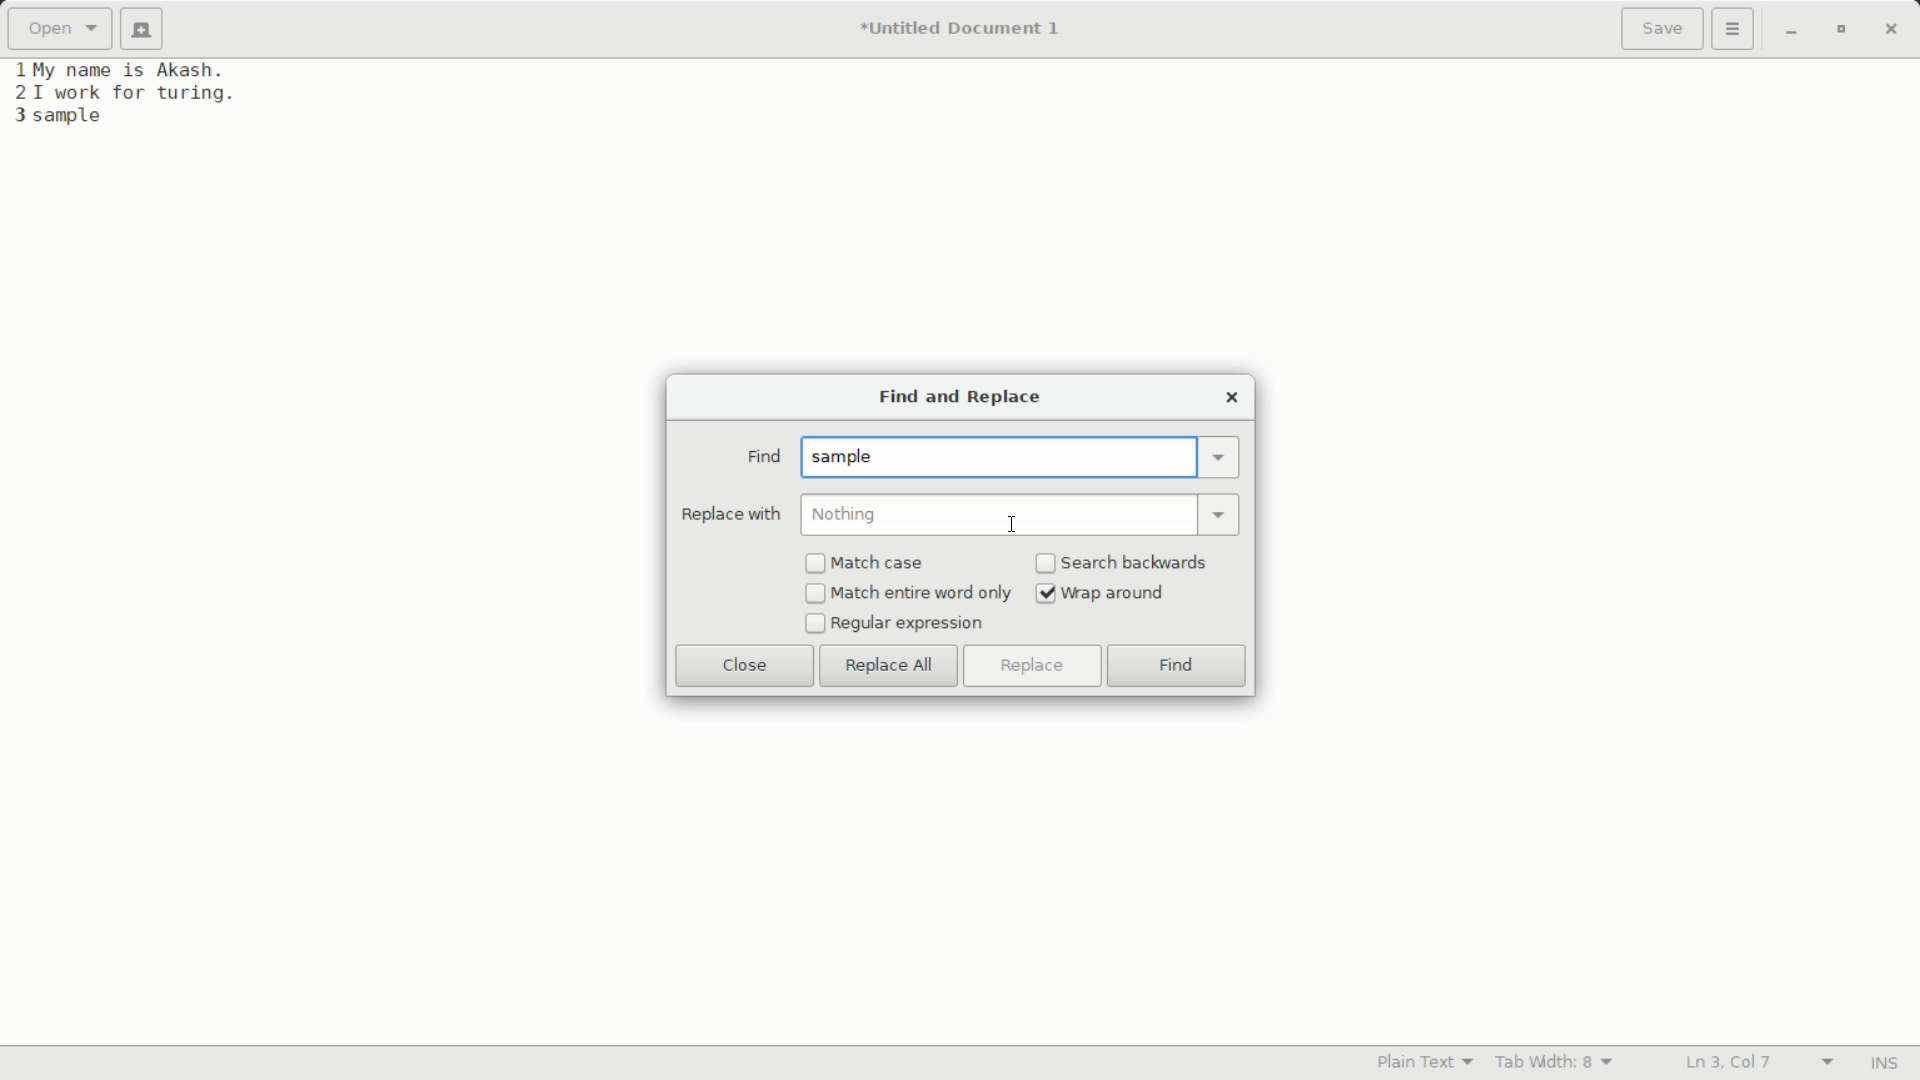 The width and height of the screenshot is (1920, 1080). Describe the element at coordinates (998, 515) in the screenshot. I see `replace with bar` at that location.